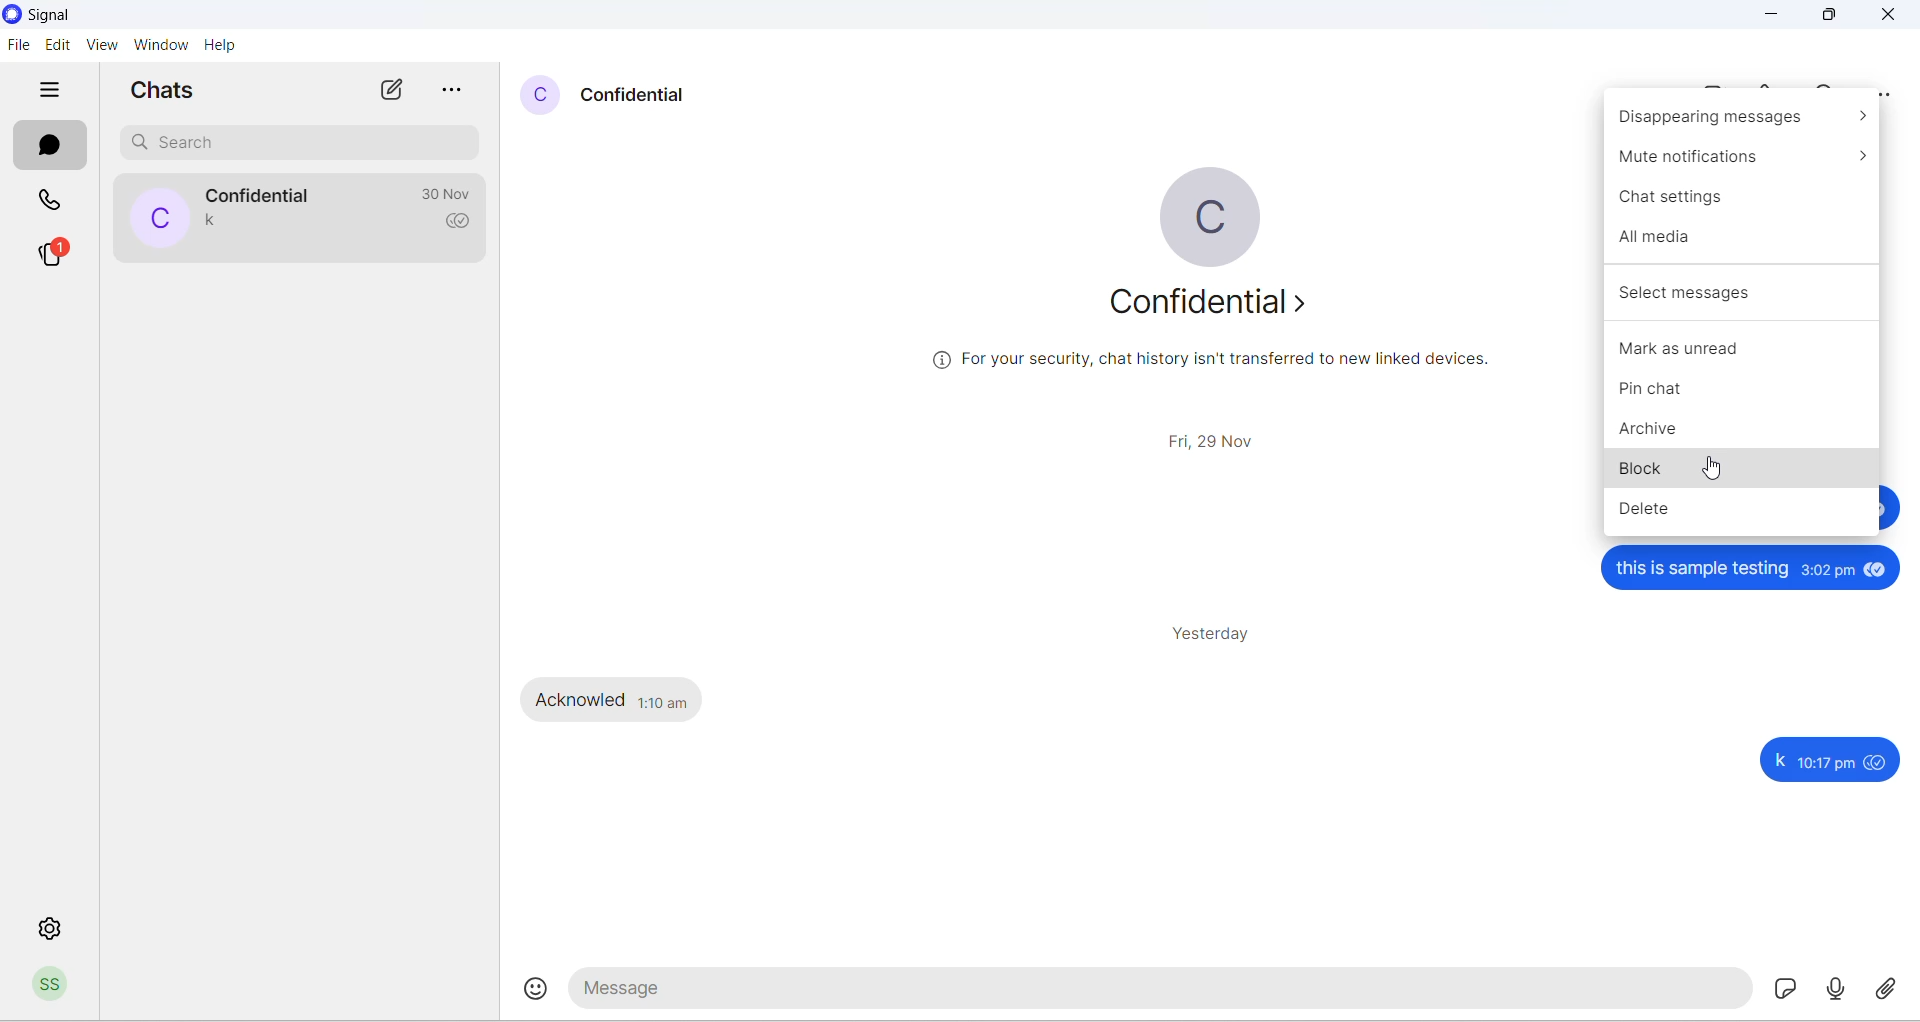  Describe the element at coordinates (1748, 474) in the screenshot. I see `block` at that location.